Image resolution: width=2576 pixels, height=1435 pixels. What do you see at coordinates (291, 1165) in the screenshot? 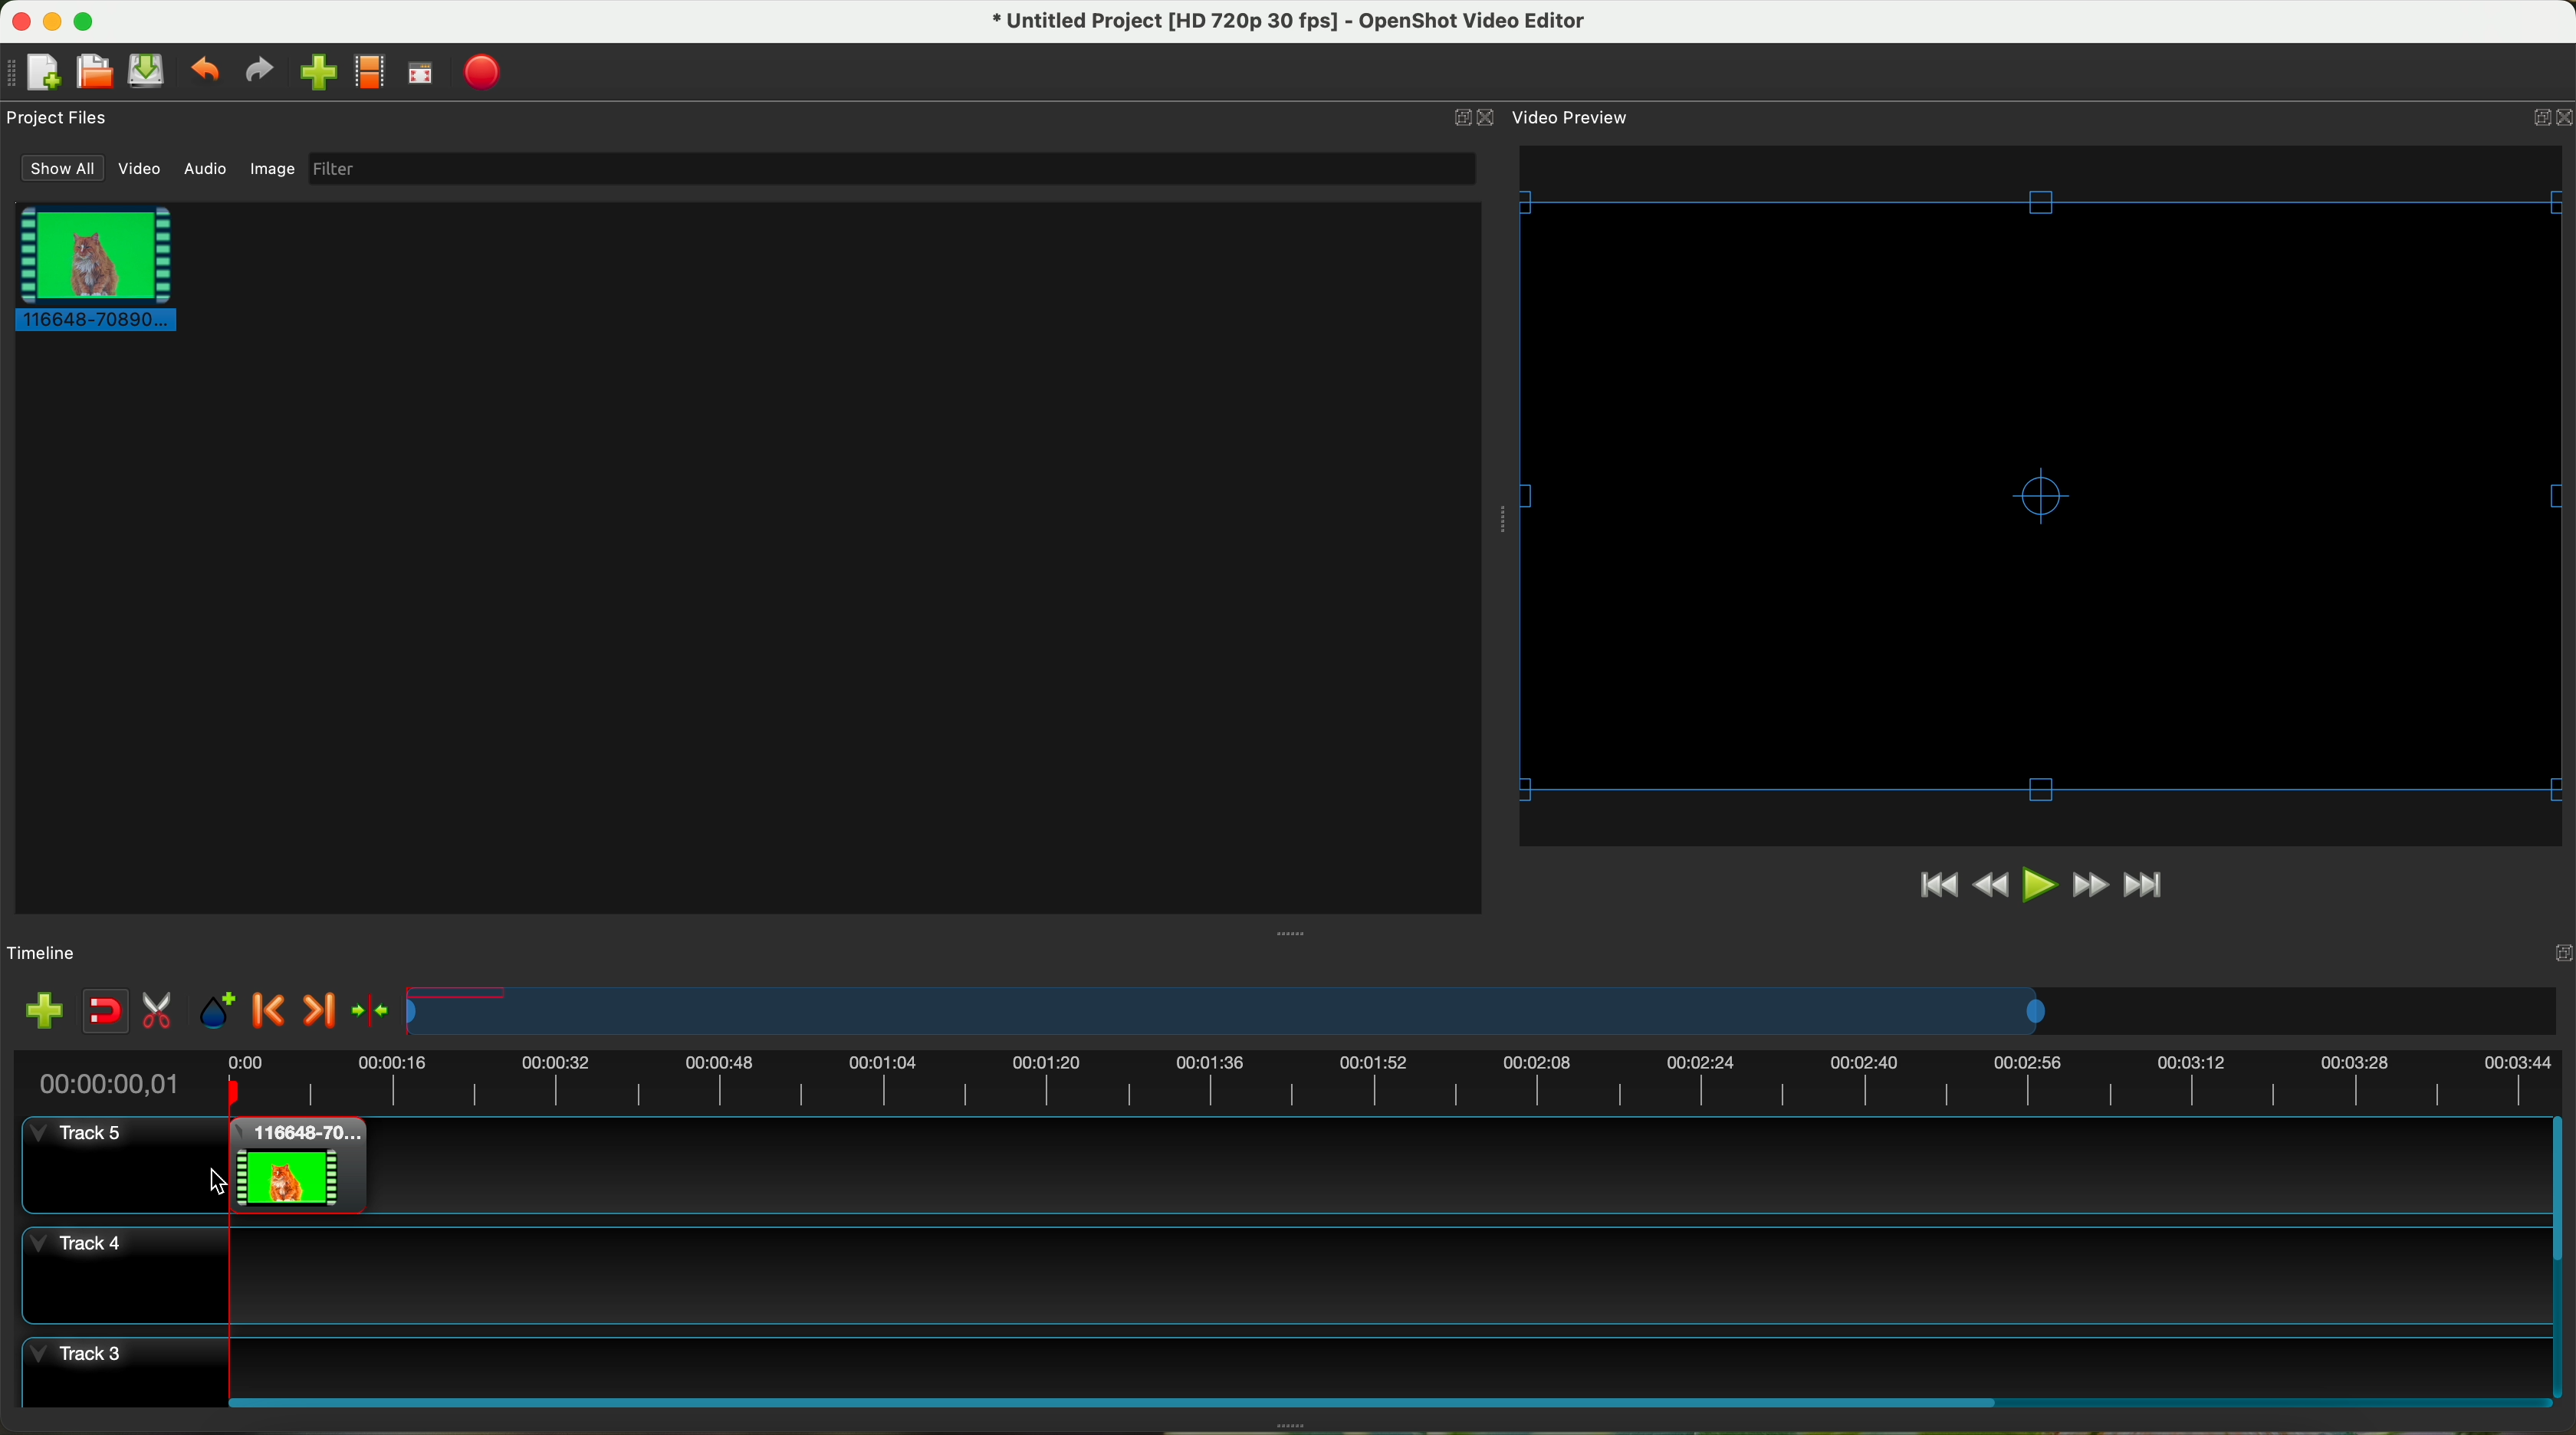
I see `drag video to track 5` at bounding box center [291, 1165].